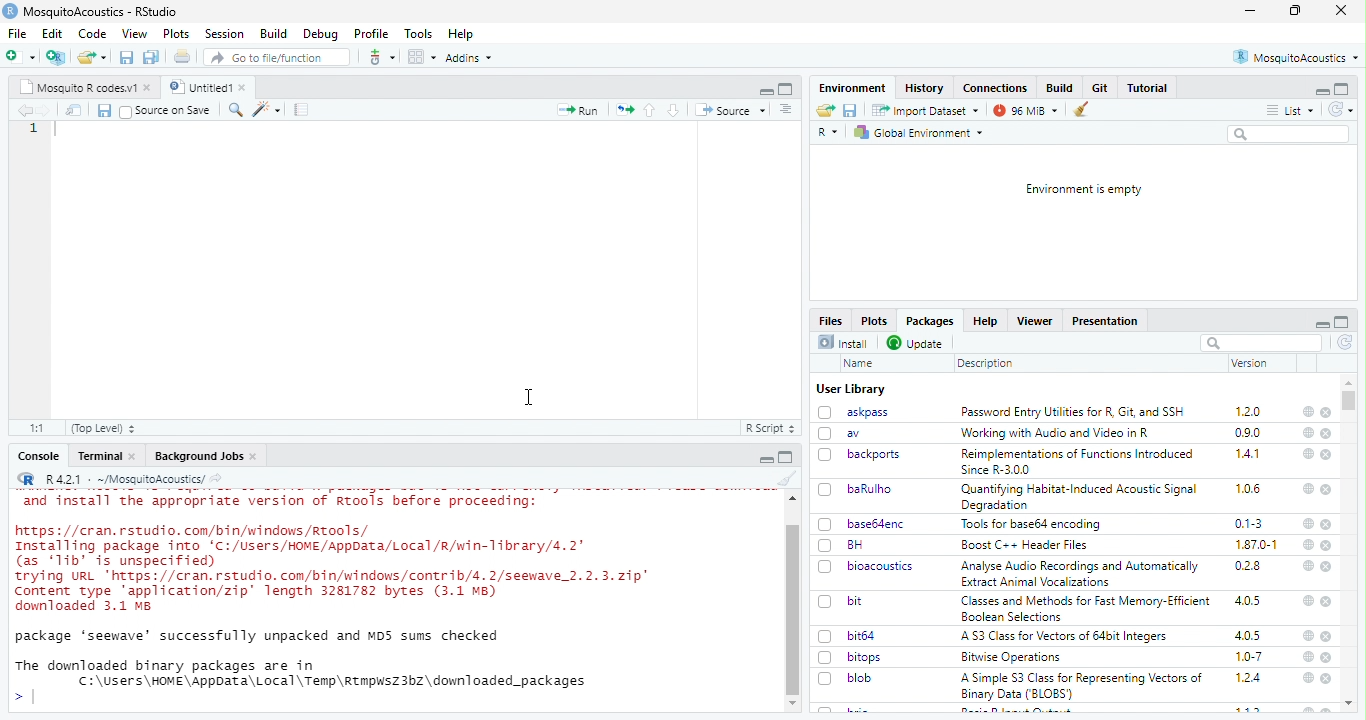 This screenshot has height=720, width=1366. Describe the element at coordinates (279, 502) in the screenshot. I see `and install the appropriate version of Rtools before proceeding:` at that location.